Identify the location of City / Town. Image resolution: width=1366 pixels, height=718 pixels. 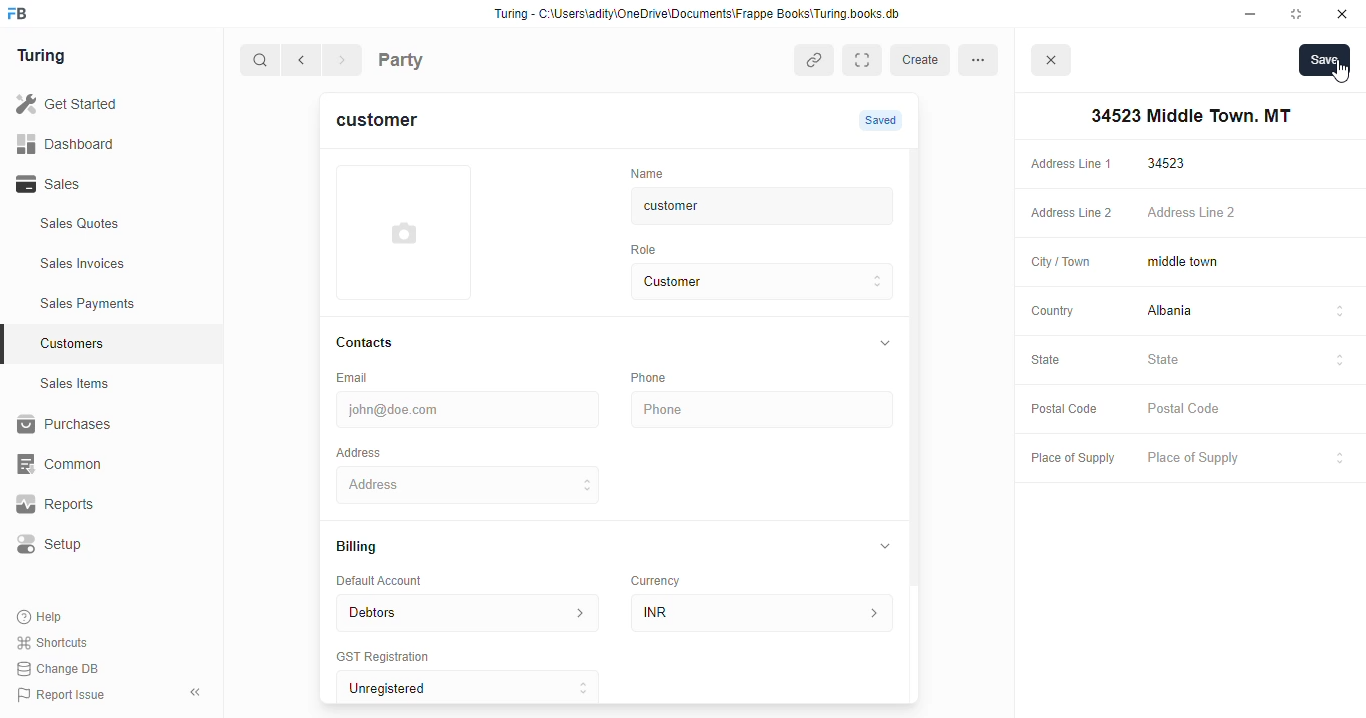
(1061, 264).